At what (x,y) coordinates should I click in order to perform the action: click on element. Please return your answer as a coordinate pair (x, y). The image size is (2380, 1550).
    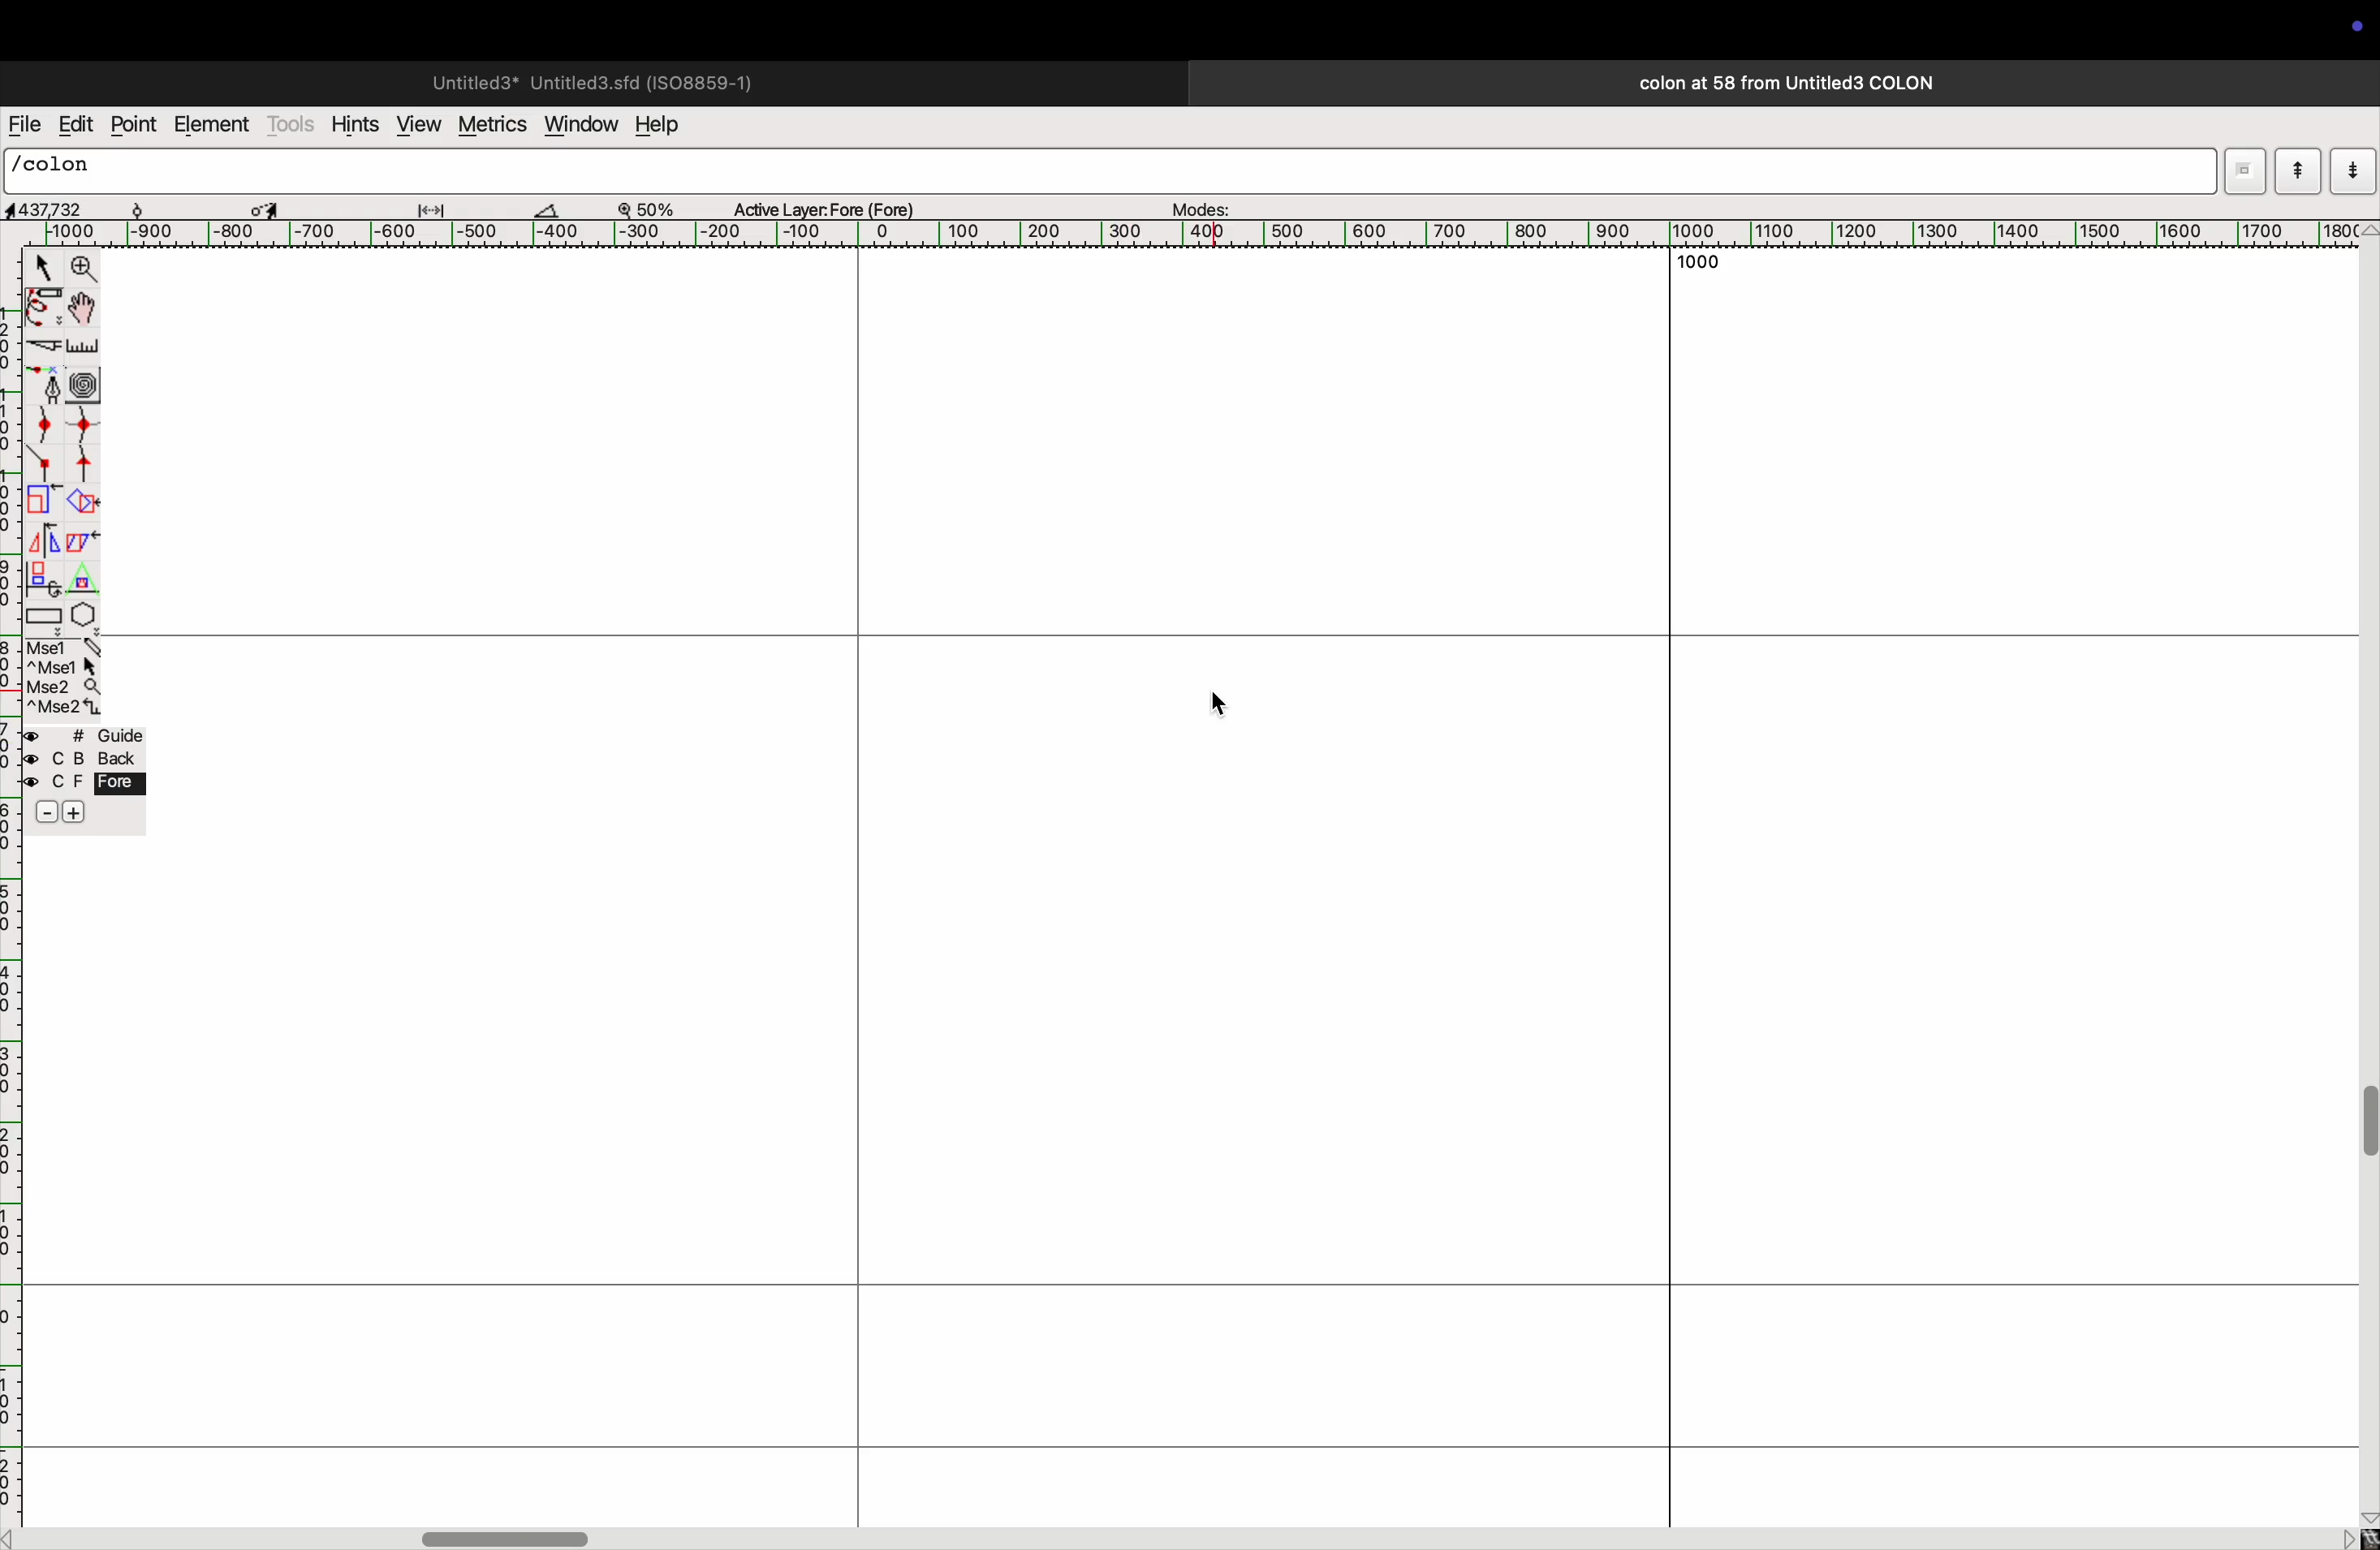
    Looking at the image, I should click on (212, 126).